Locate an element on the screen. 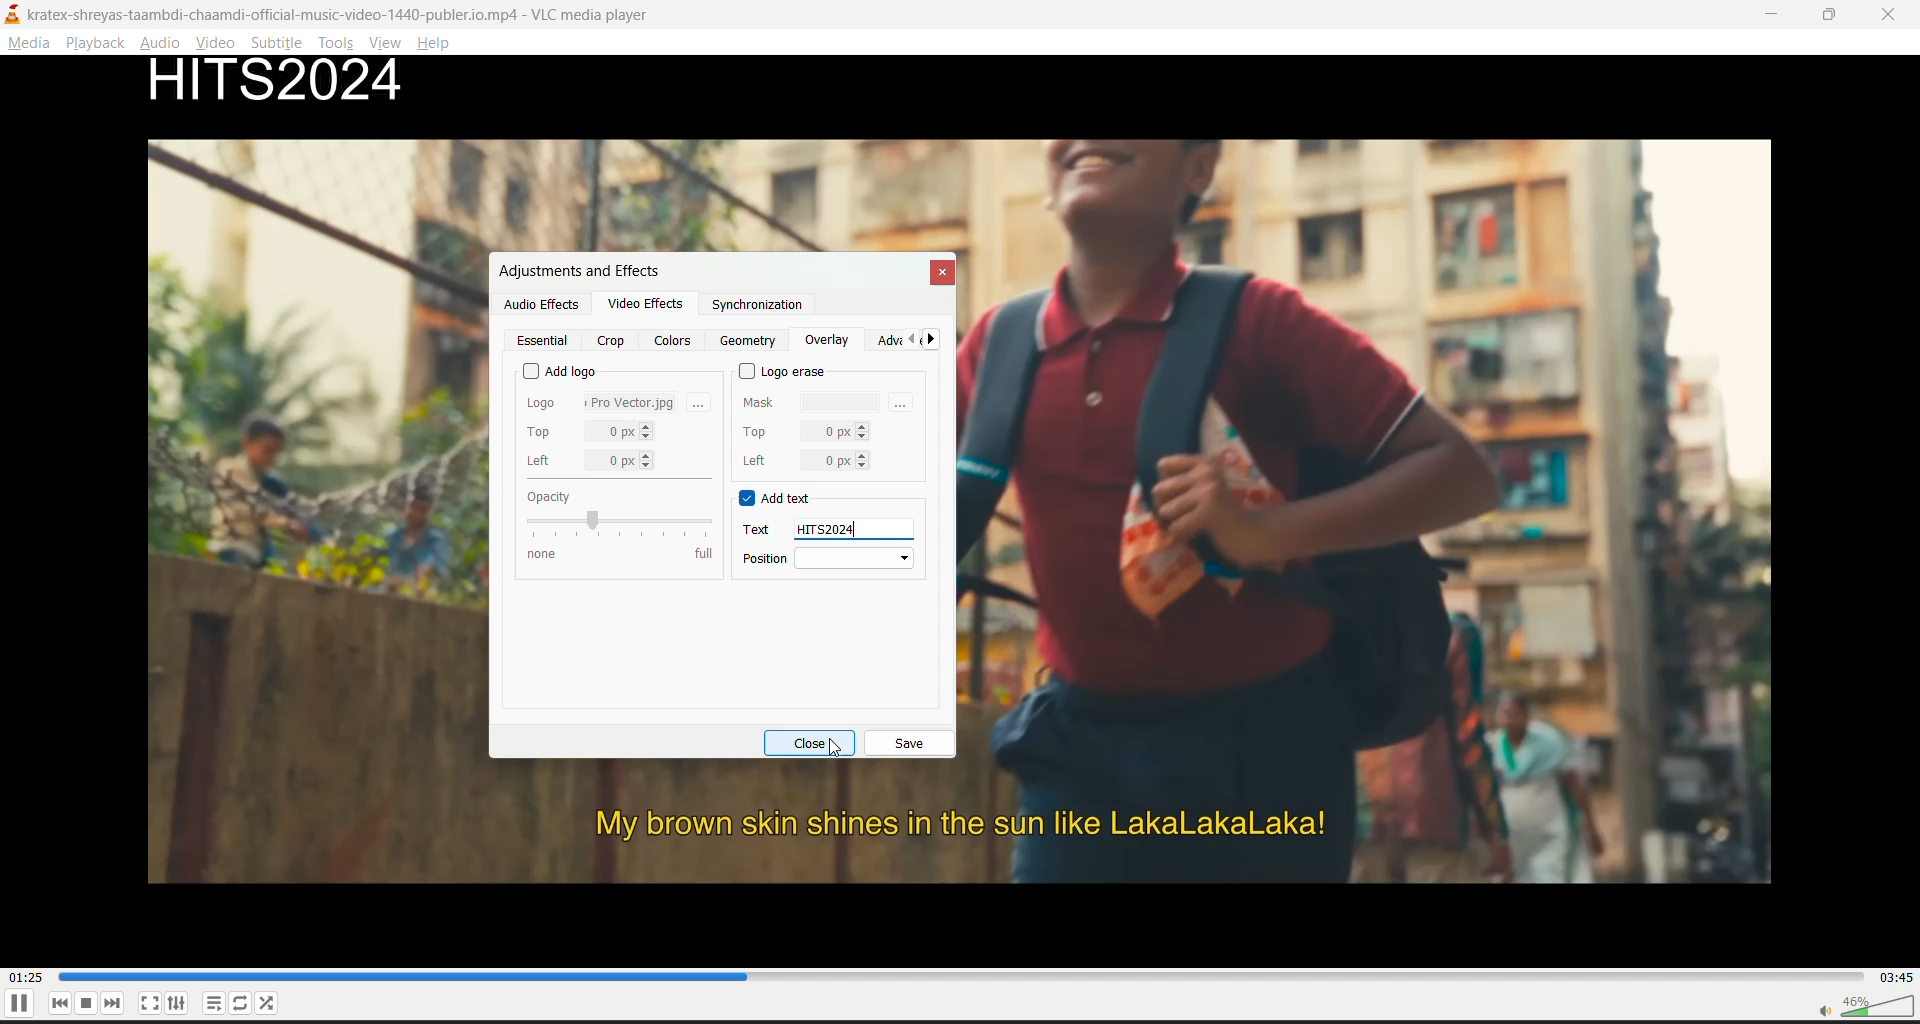 This screenshot has width=1920, height=1024. overlay is located at coordinates (827, 341).